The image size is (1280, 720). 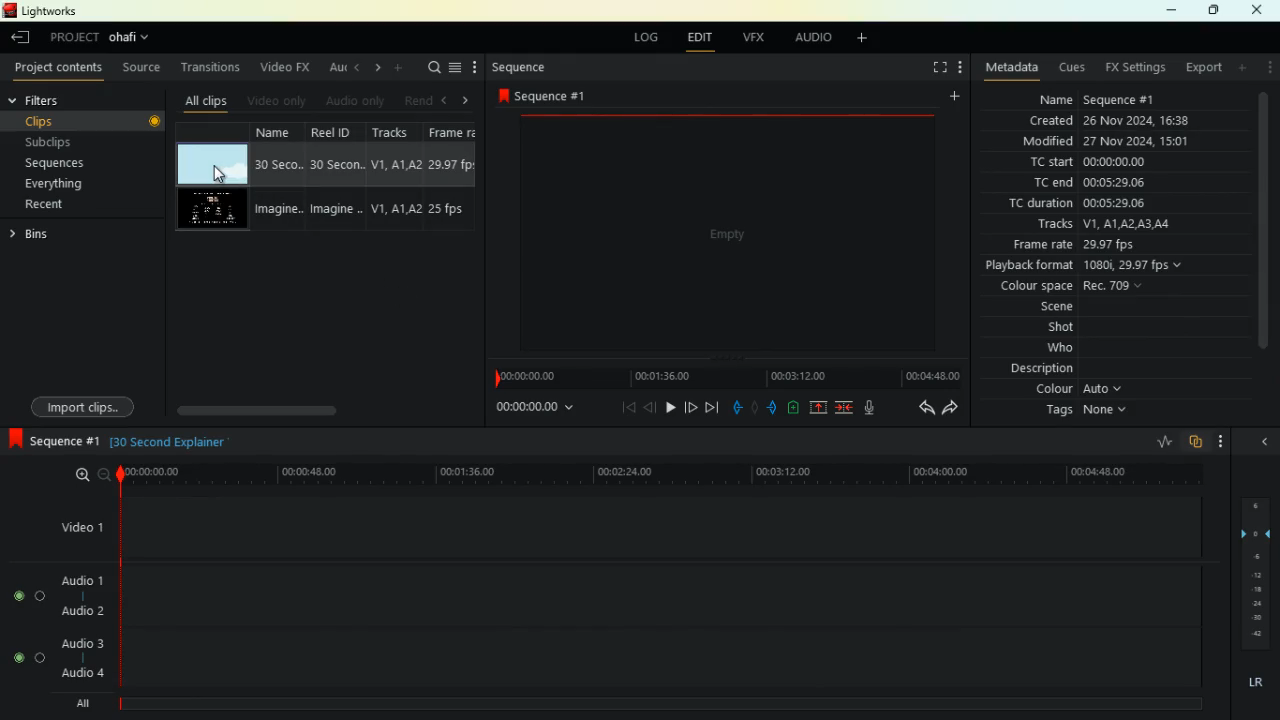 What do you see at coordinates (81, 643) in the screenshot?
I see `audio 3` at bounding box center [81, 643].